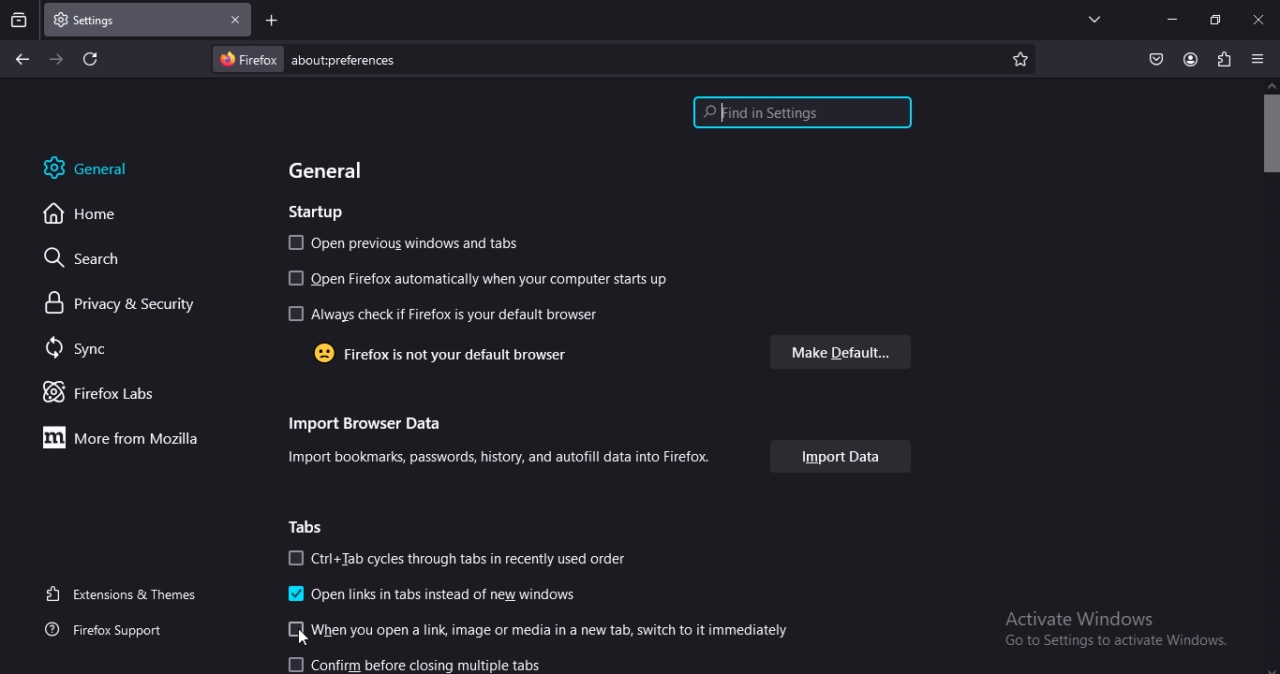 The height and width of the screenshot is (674, 1280). What do you see at coordinates (305, 525) in the screenshot?
I see `tabs` at bounding box center [305, 525].